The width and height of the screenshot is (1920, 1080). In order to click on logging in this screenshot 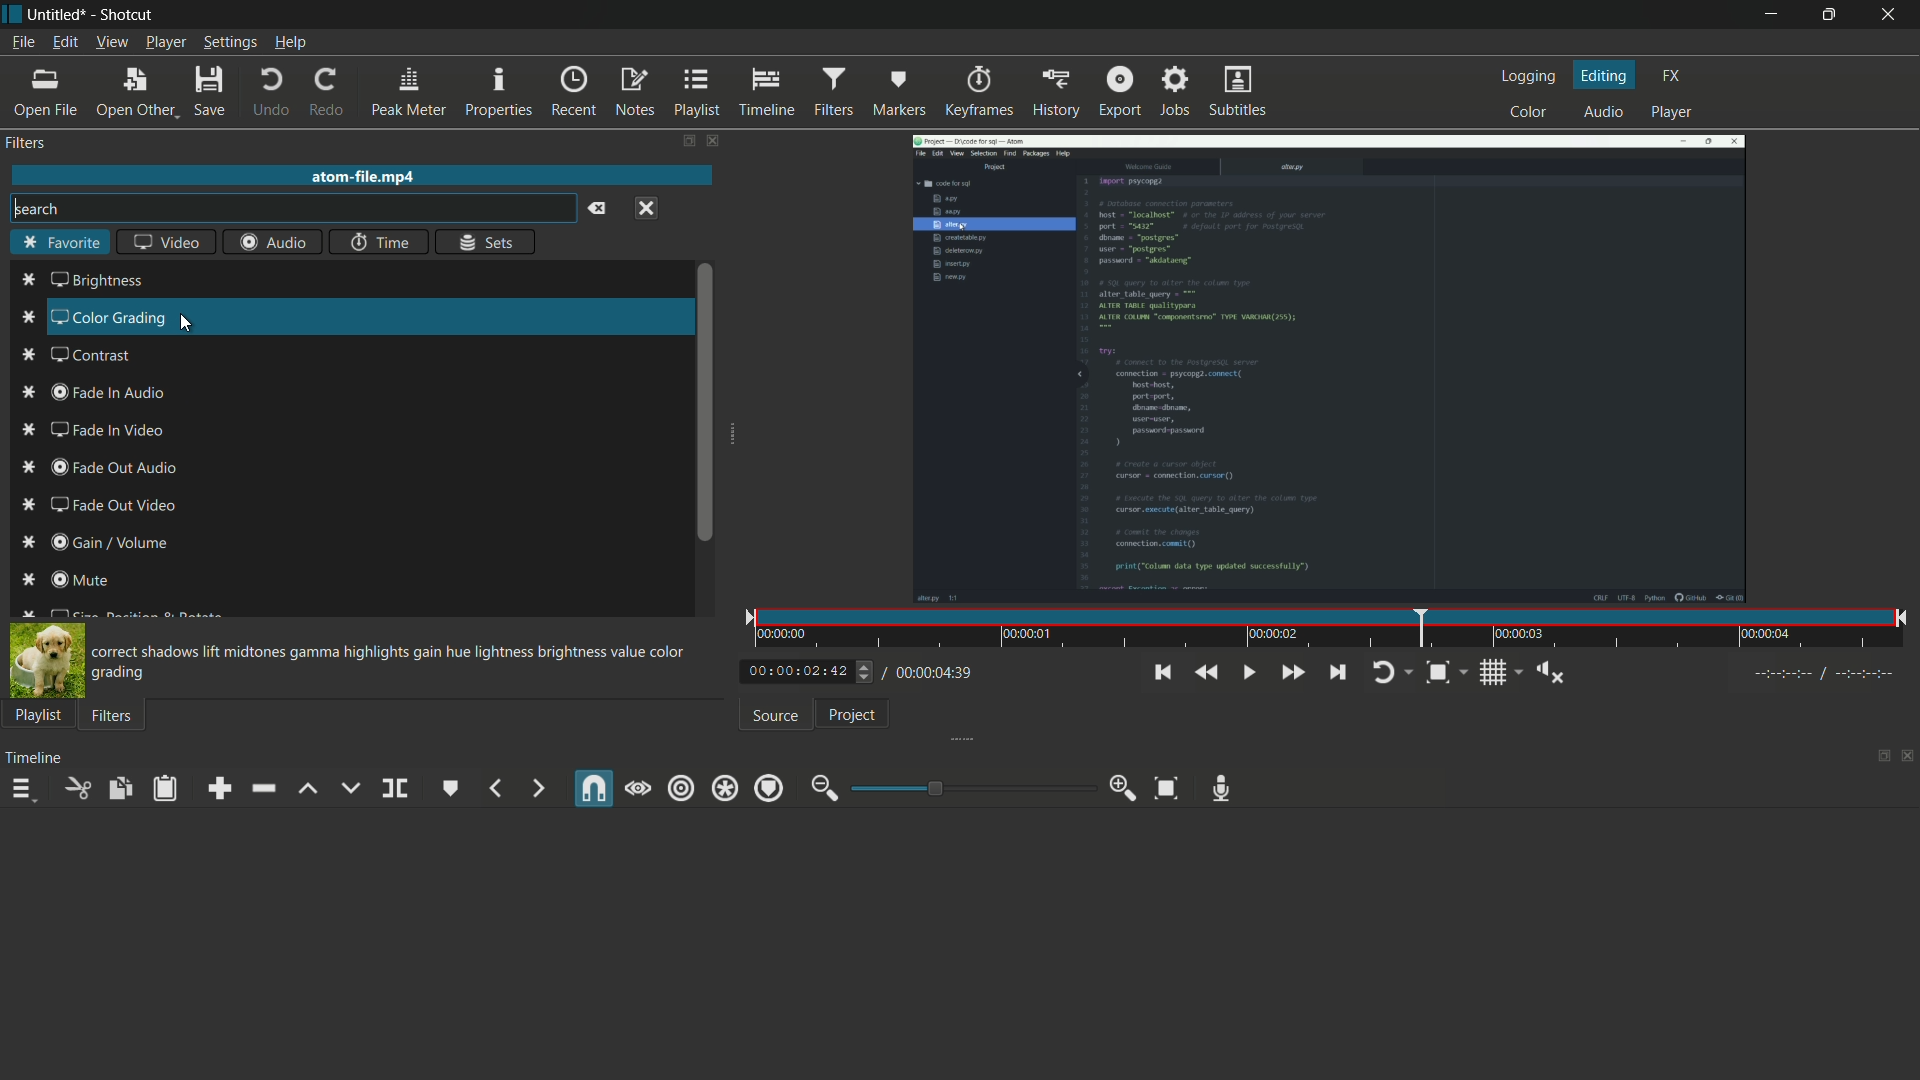, I will do `click(1528, 79)`.